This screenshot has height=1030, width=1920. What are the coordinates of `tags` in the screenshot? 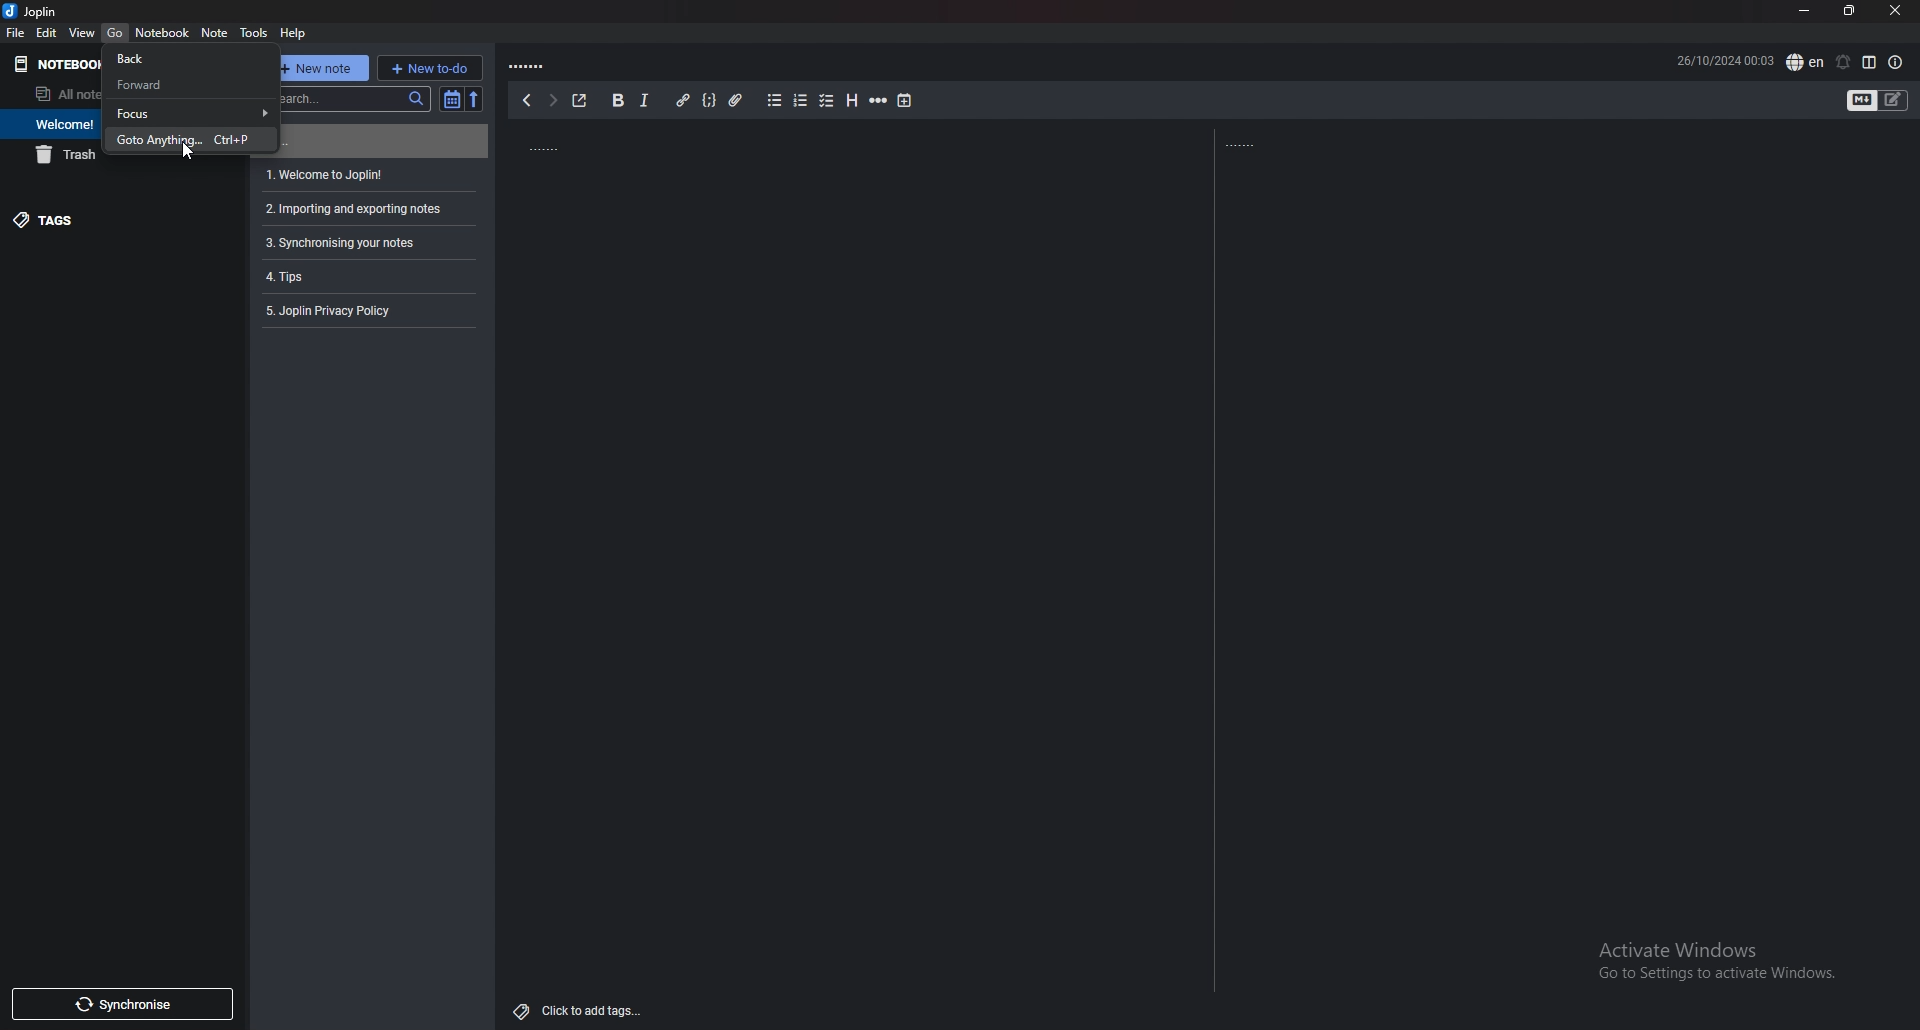 It's located at (110, 220).